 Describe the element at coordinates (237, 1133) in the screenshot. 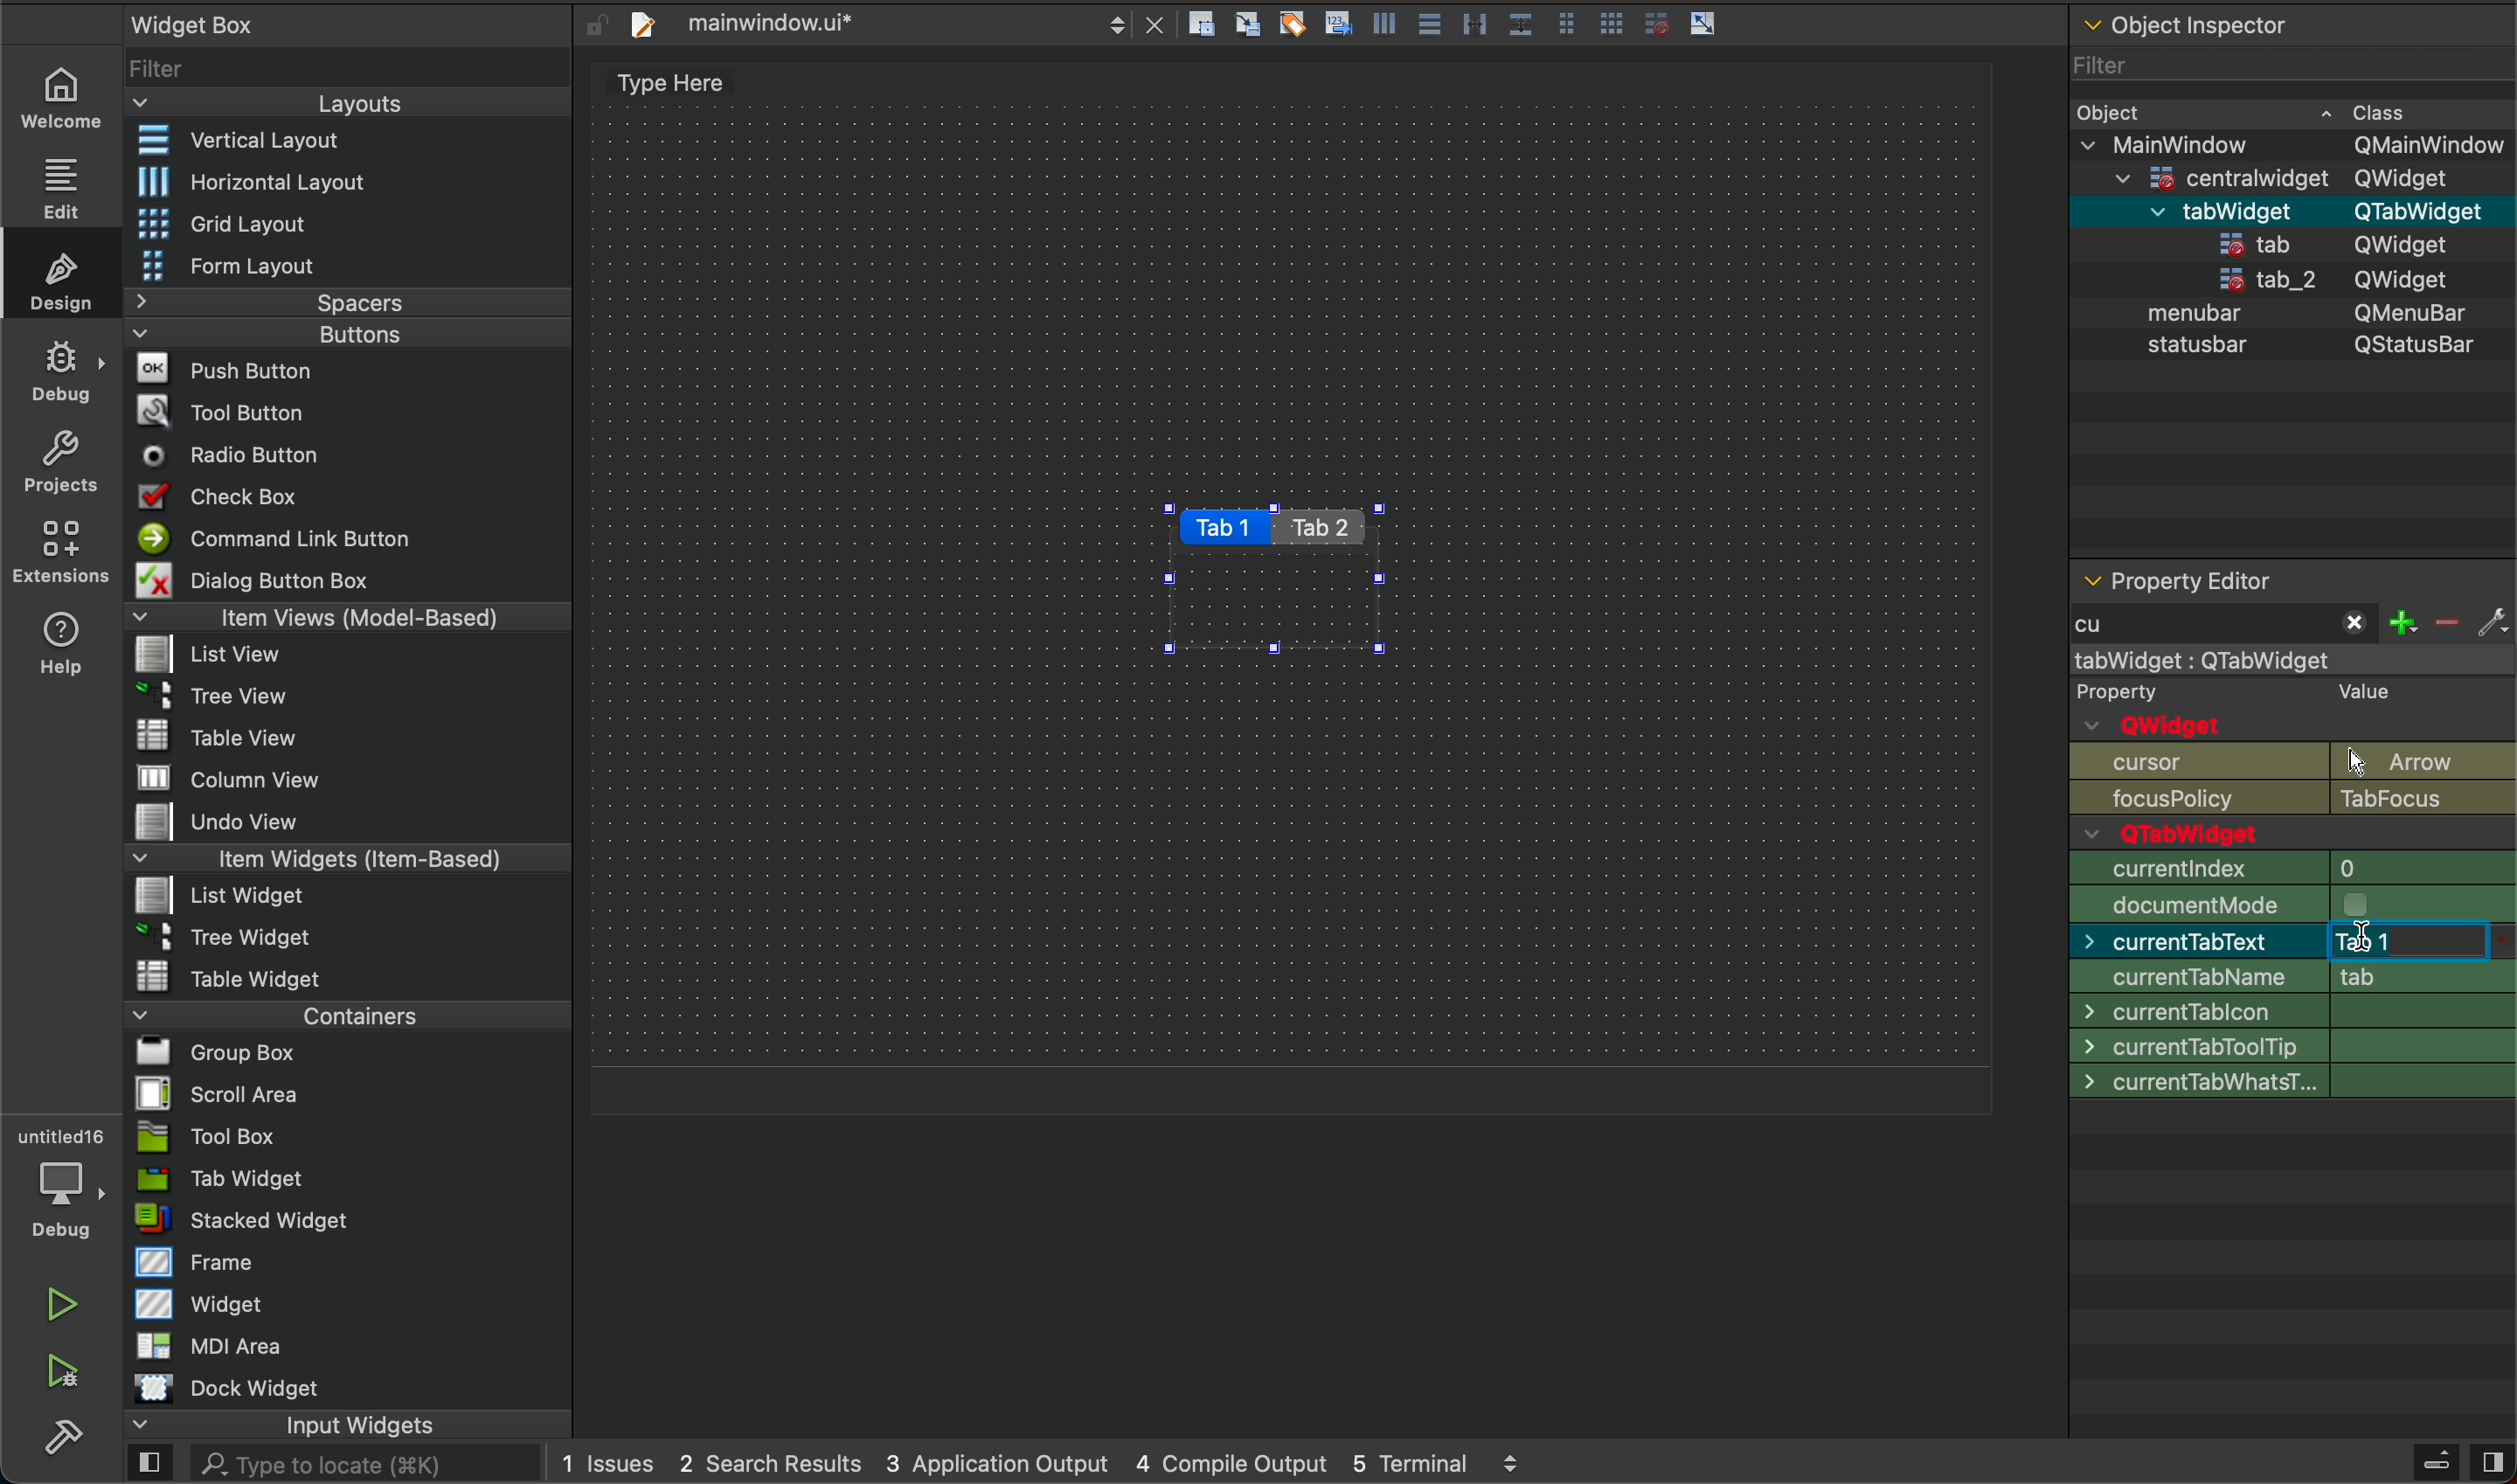

I see `Tool Box` at that location.